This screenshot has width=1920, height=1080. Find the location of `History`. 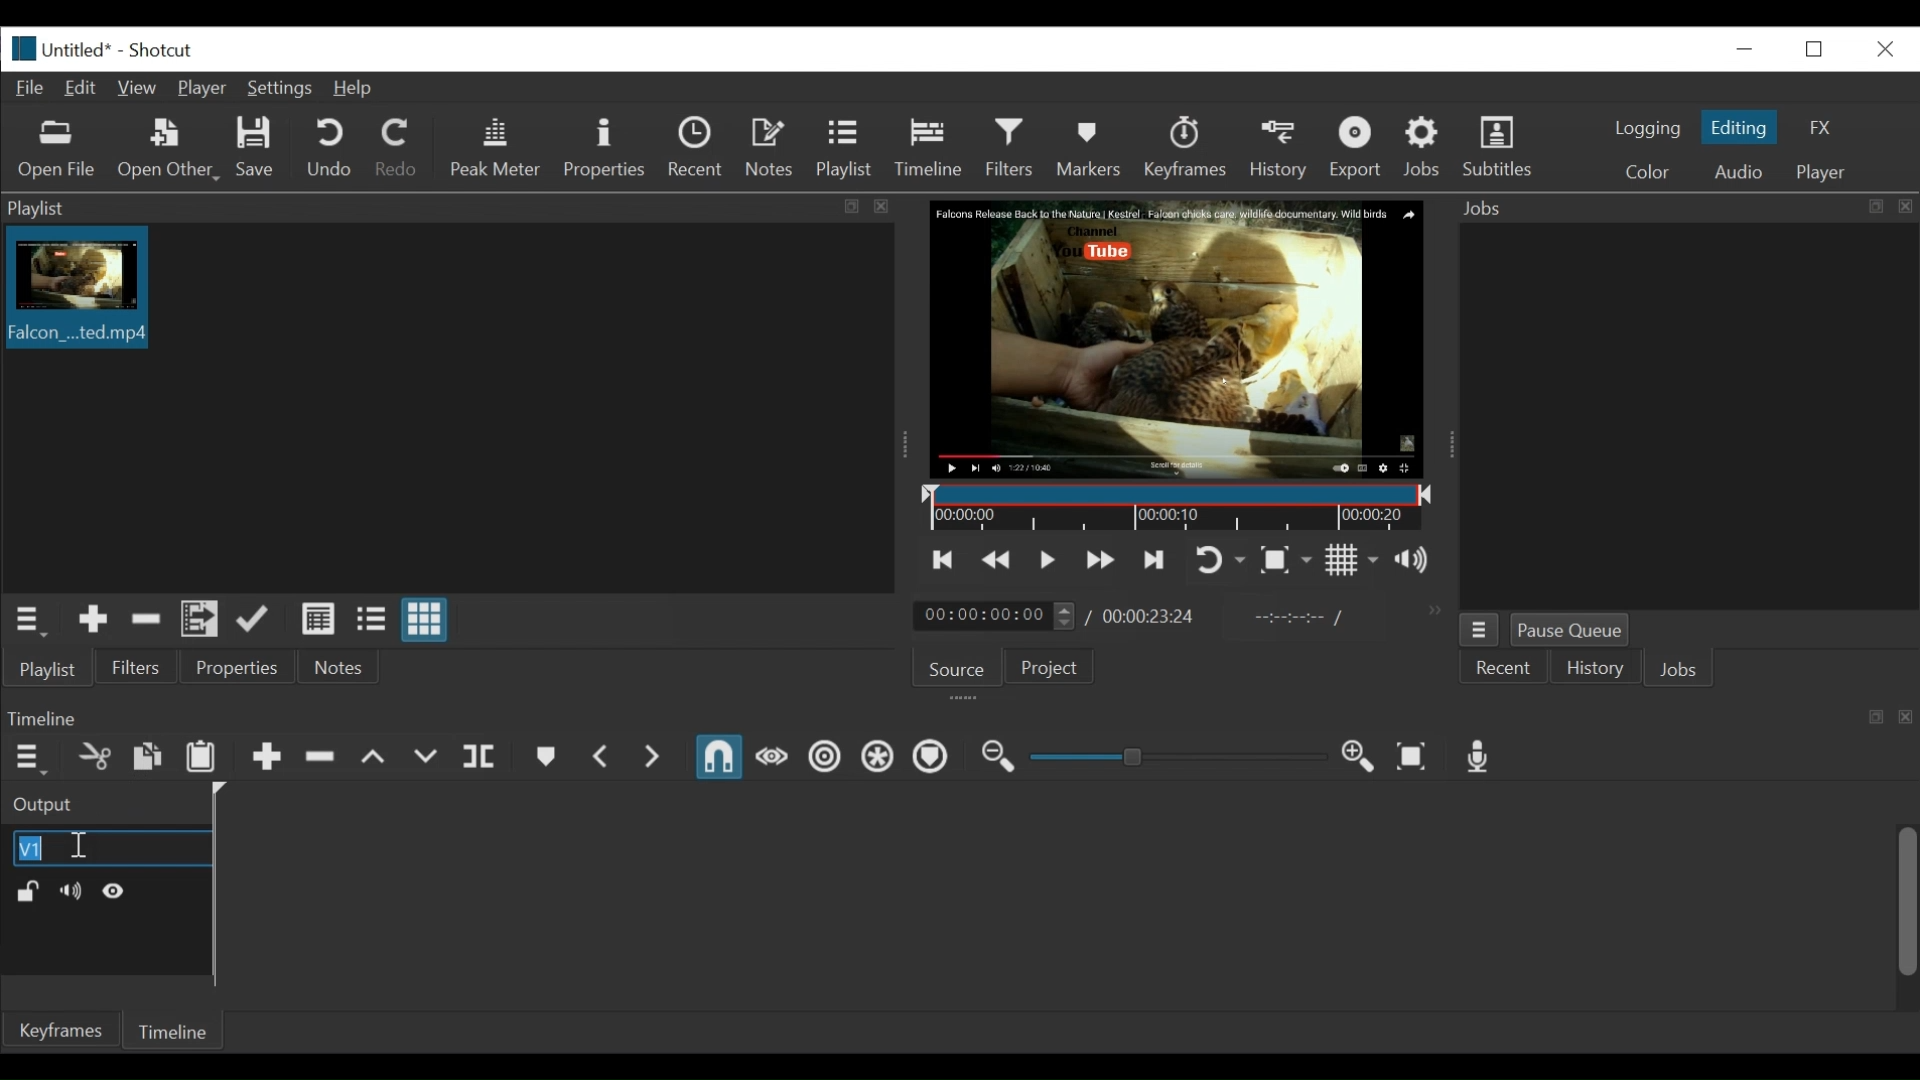

History is located at coordinates (1593, 668).